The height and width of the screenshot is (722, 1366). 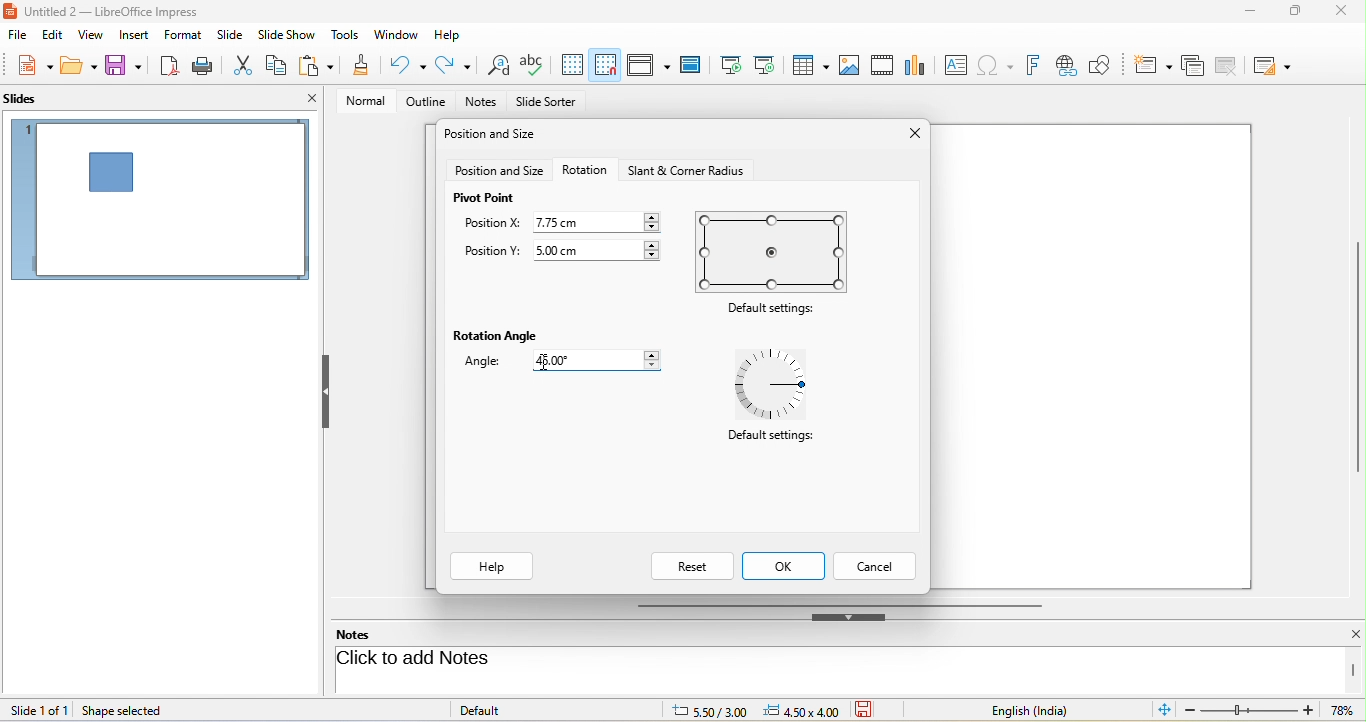 I want to click on new, so click(x=28, y=67).